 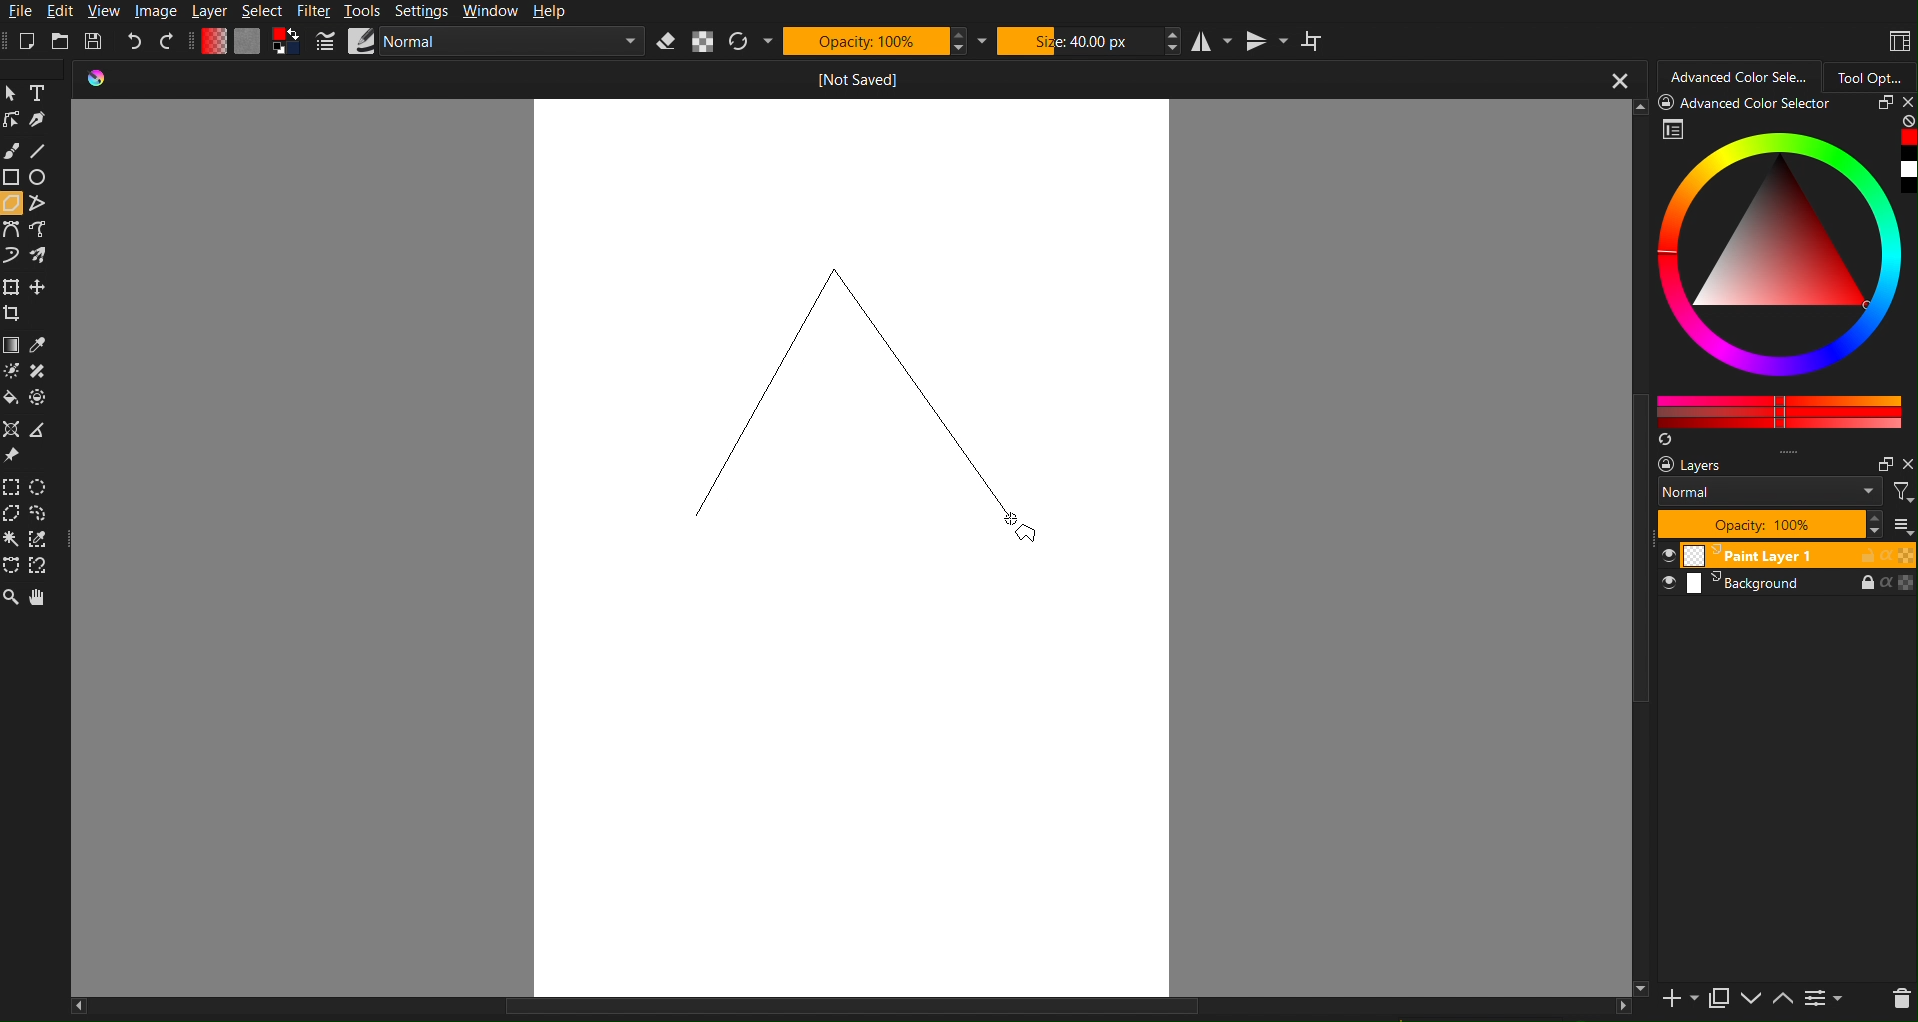 I want to click on Undo, so click(x=134, y=42).